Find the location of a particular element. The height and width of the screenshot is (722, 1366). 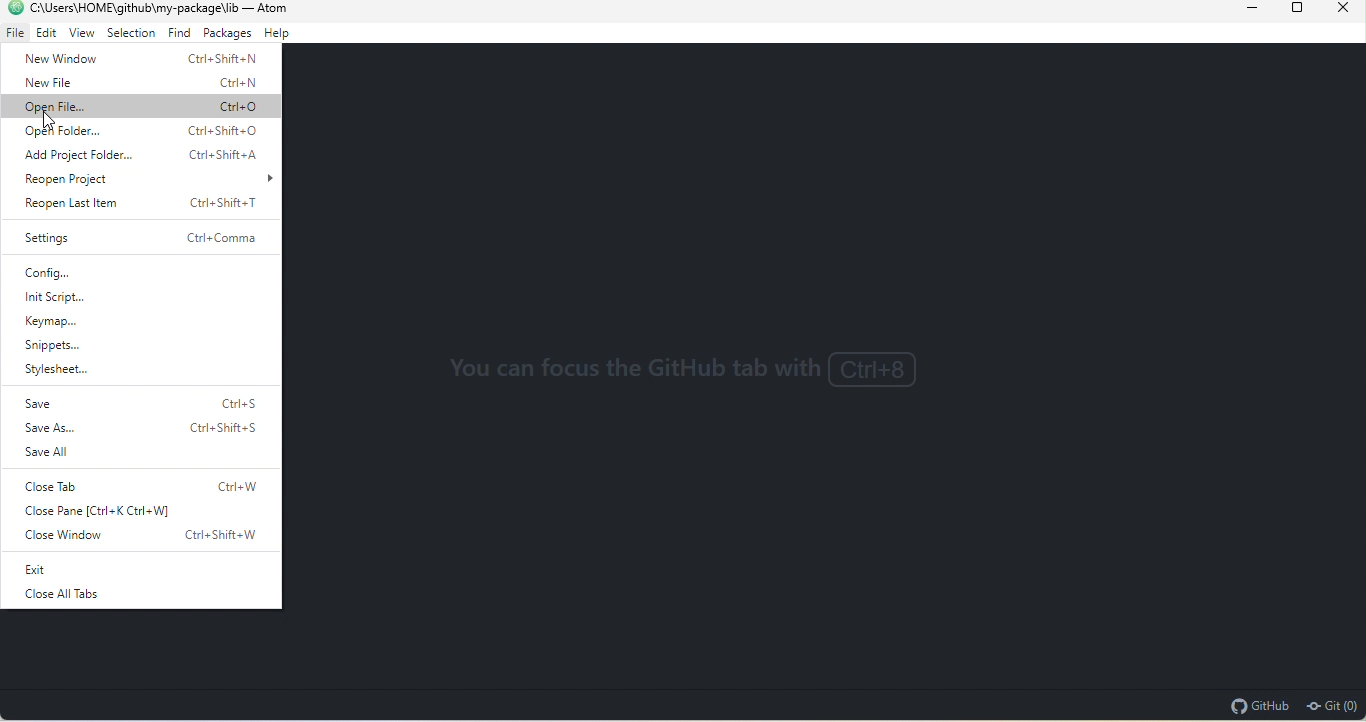

minimize is located at coordinates (1238, 10).